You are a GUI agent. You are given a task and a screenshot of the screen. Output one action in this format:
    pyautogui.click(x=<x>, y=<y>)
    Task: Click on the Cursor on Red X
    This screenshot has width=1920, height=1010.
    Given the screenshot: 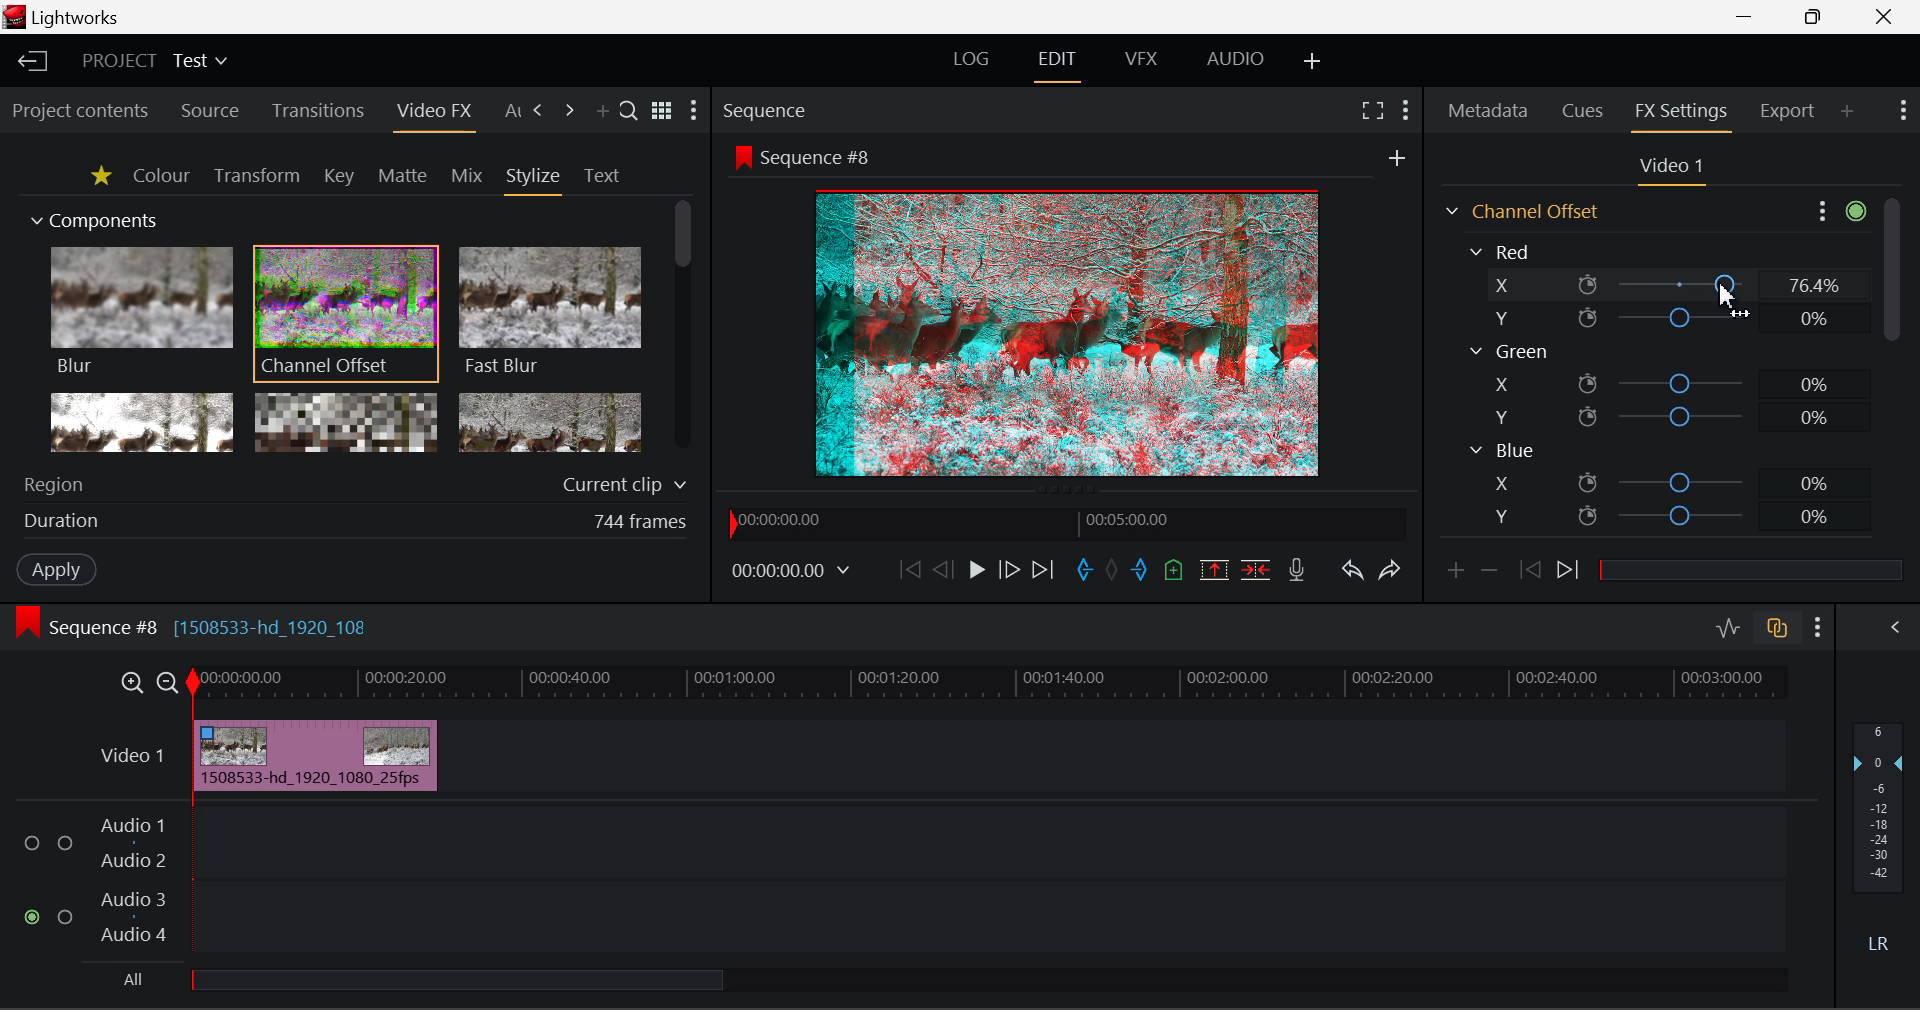 What is the action you would take?
    pyautogui.click(x=1662, y=285)
    